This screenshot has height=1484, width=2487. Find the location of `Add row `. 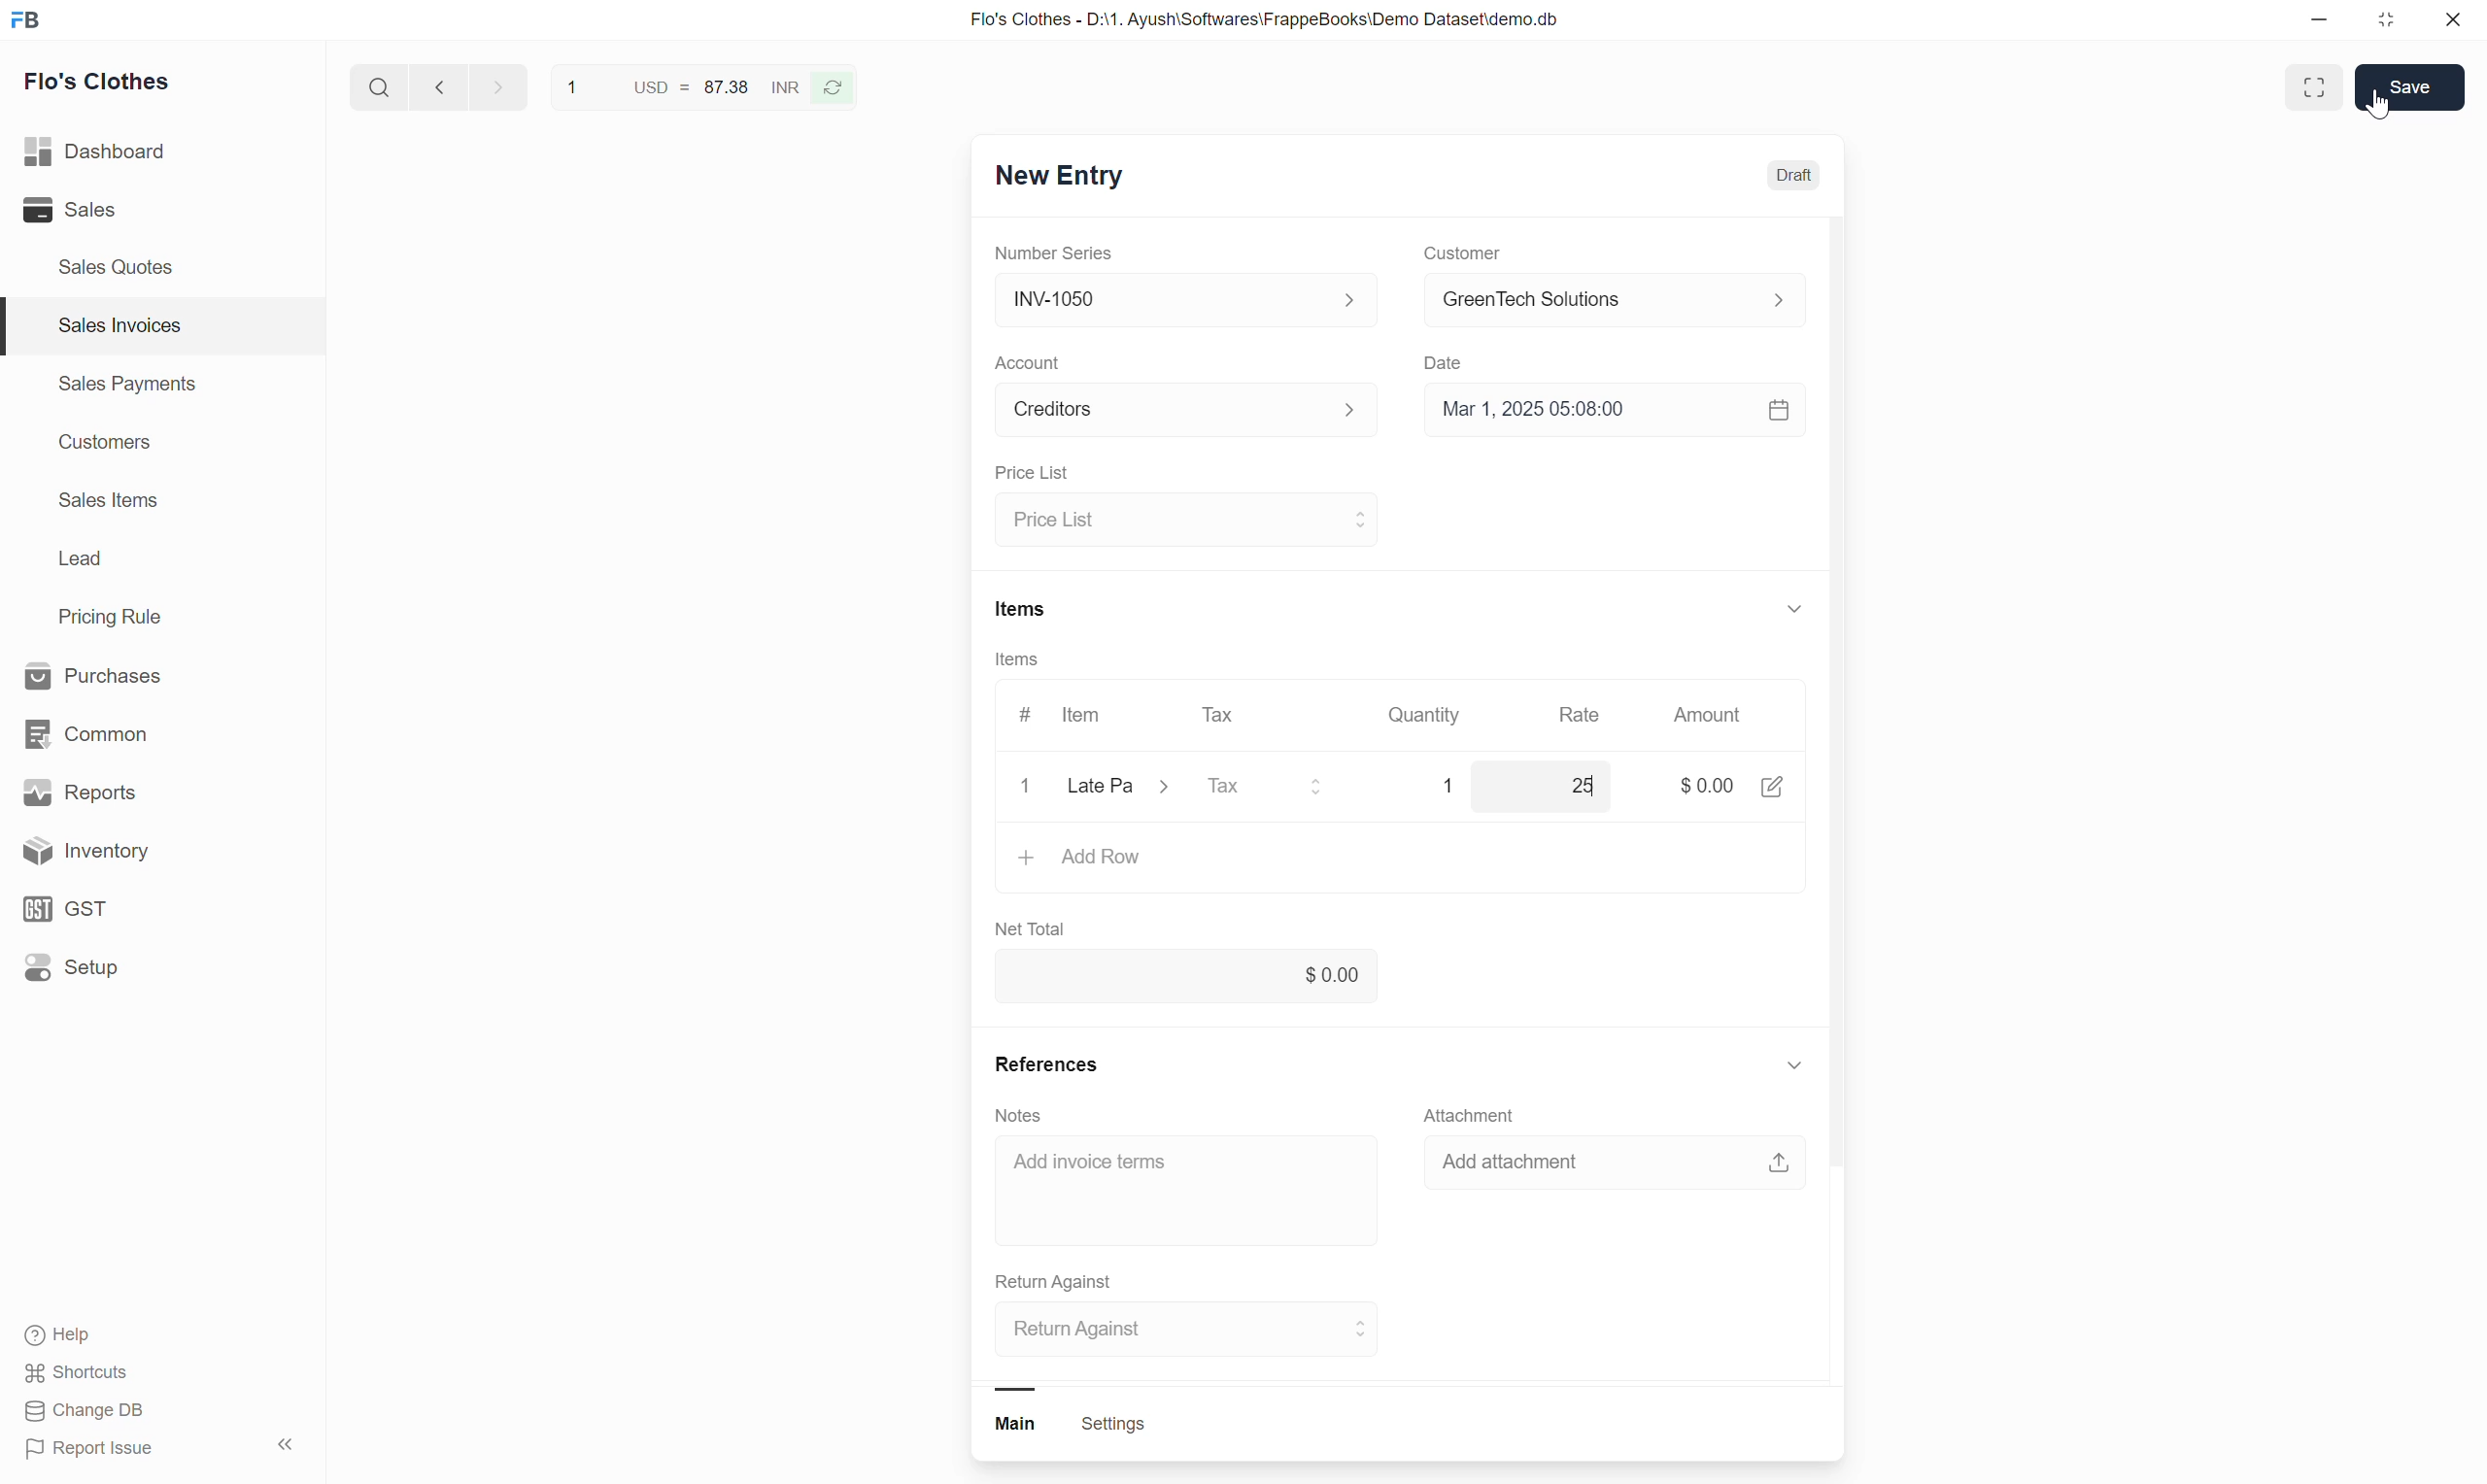

Add row  is located at coordinates (1104, 854).